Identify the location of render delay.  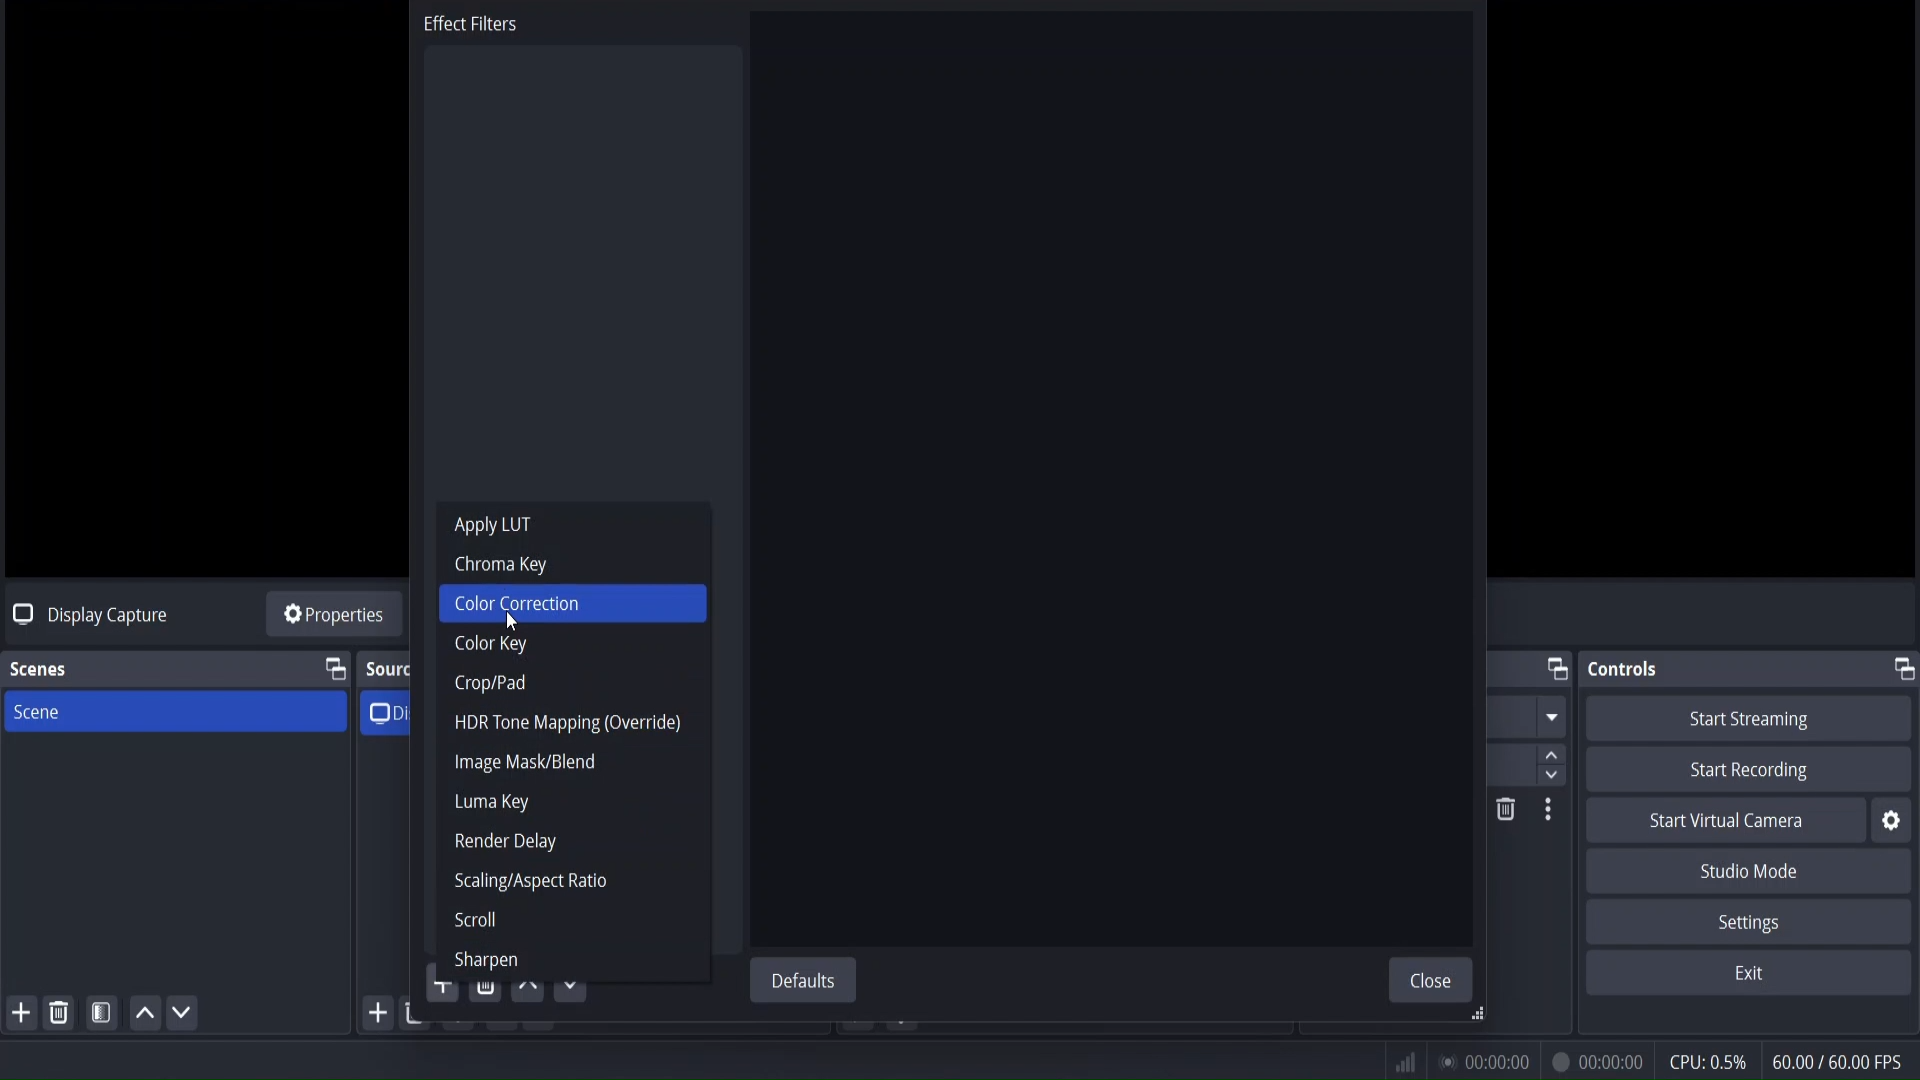
(506, 842).